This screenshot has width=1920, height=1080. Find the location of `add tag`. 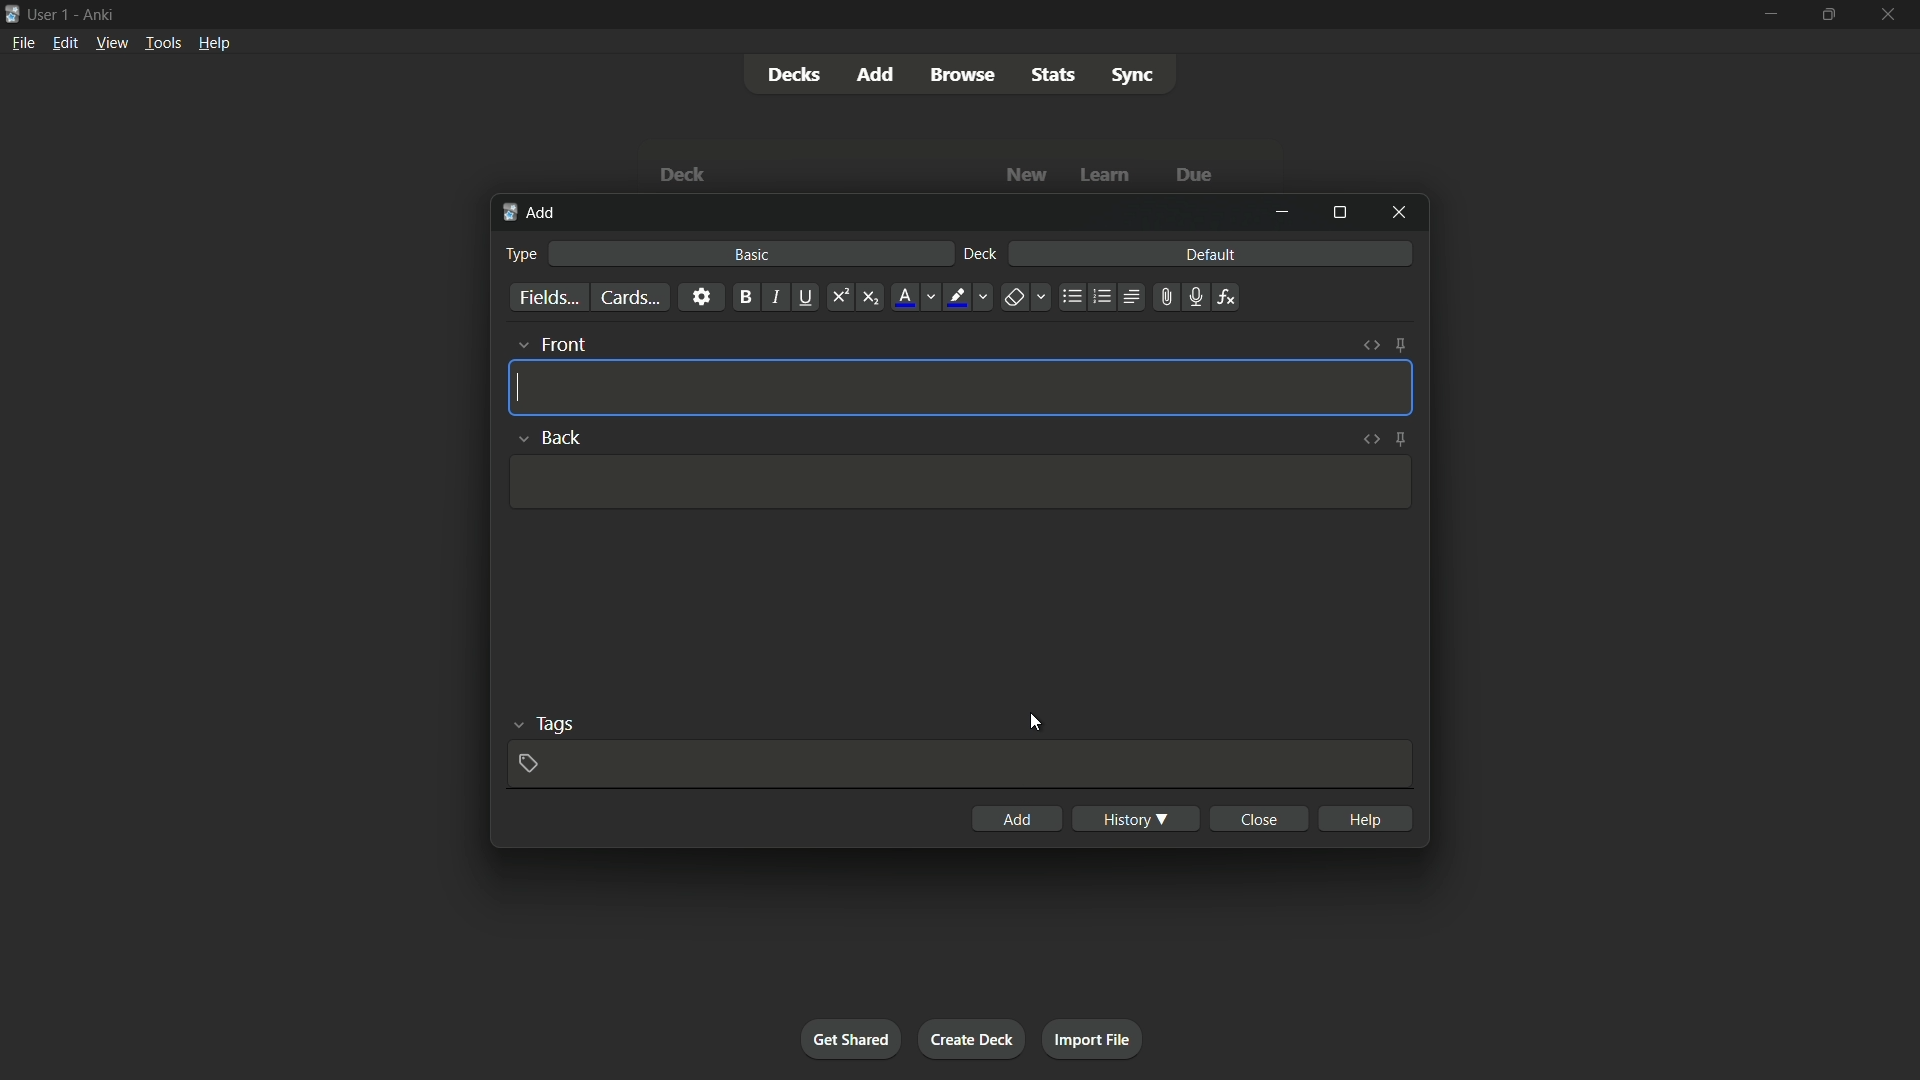

add tag is located at coordinates (528, 764).